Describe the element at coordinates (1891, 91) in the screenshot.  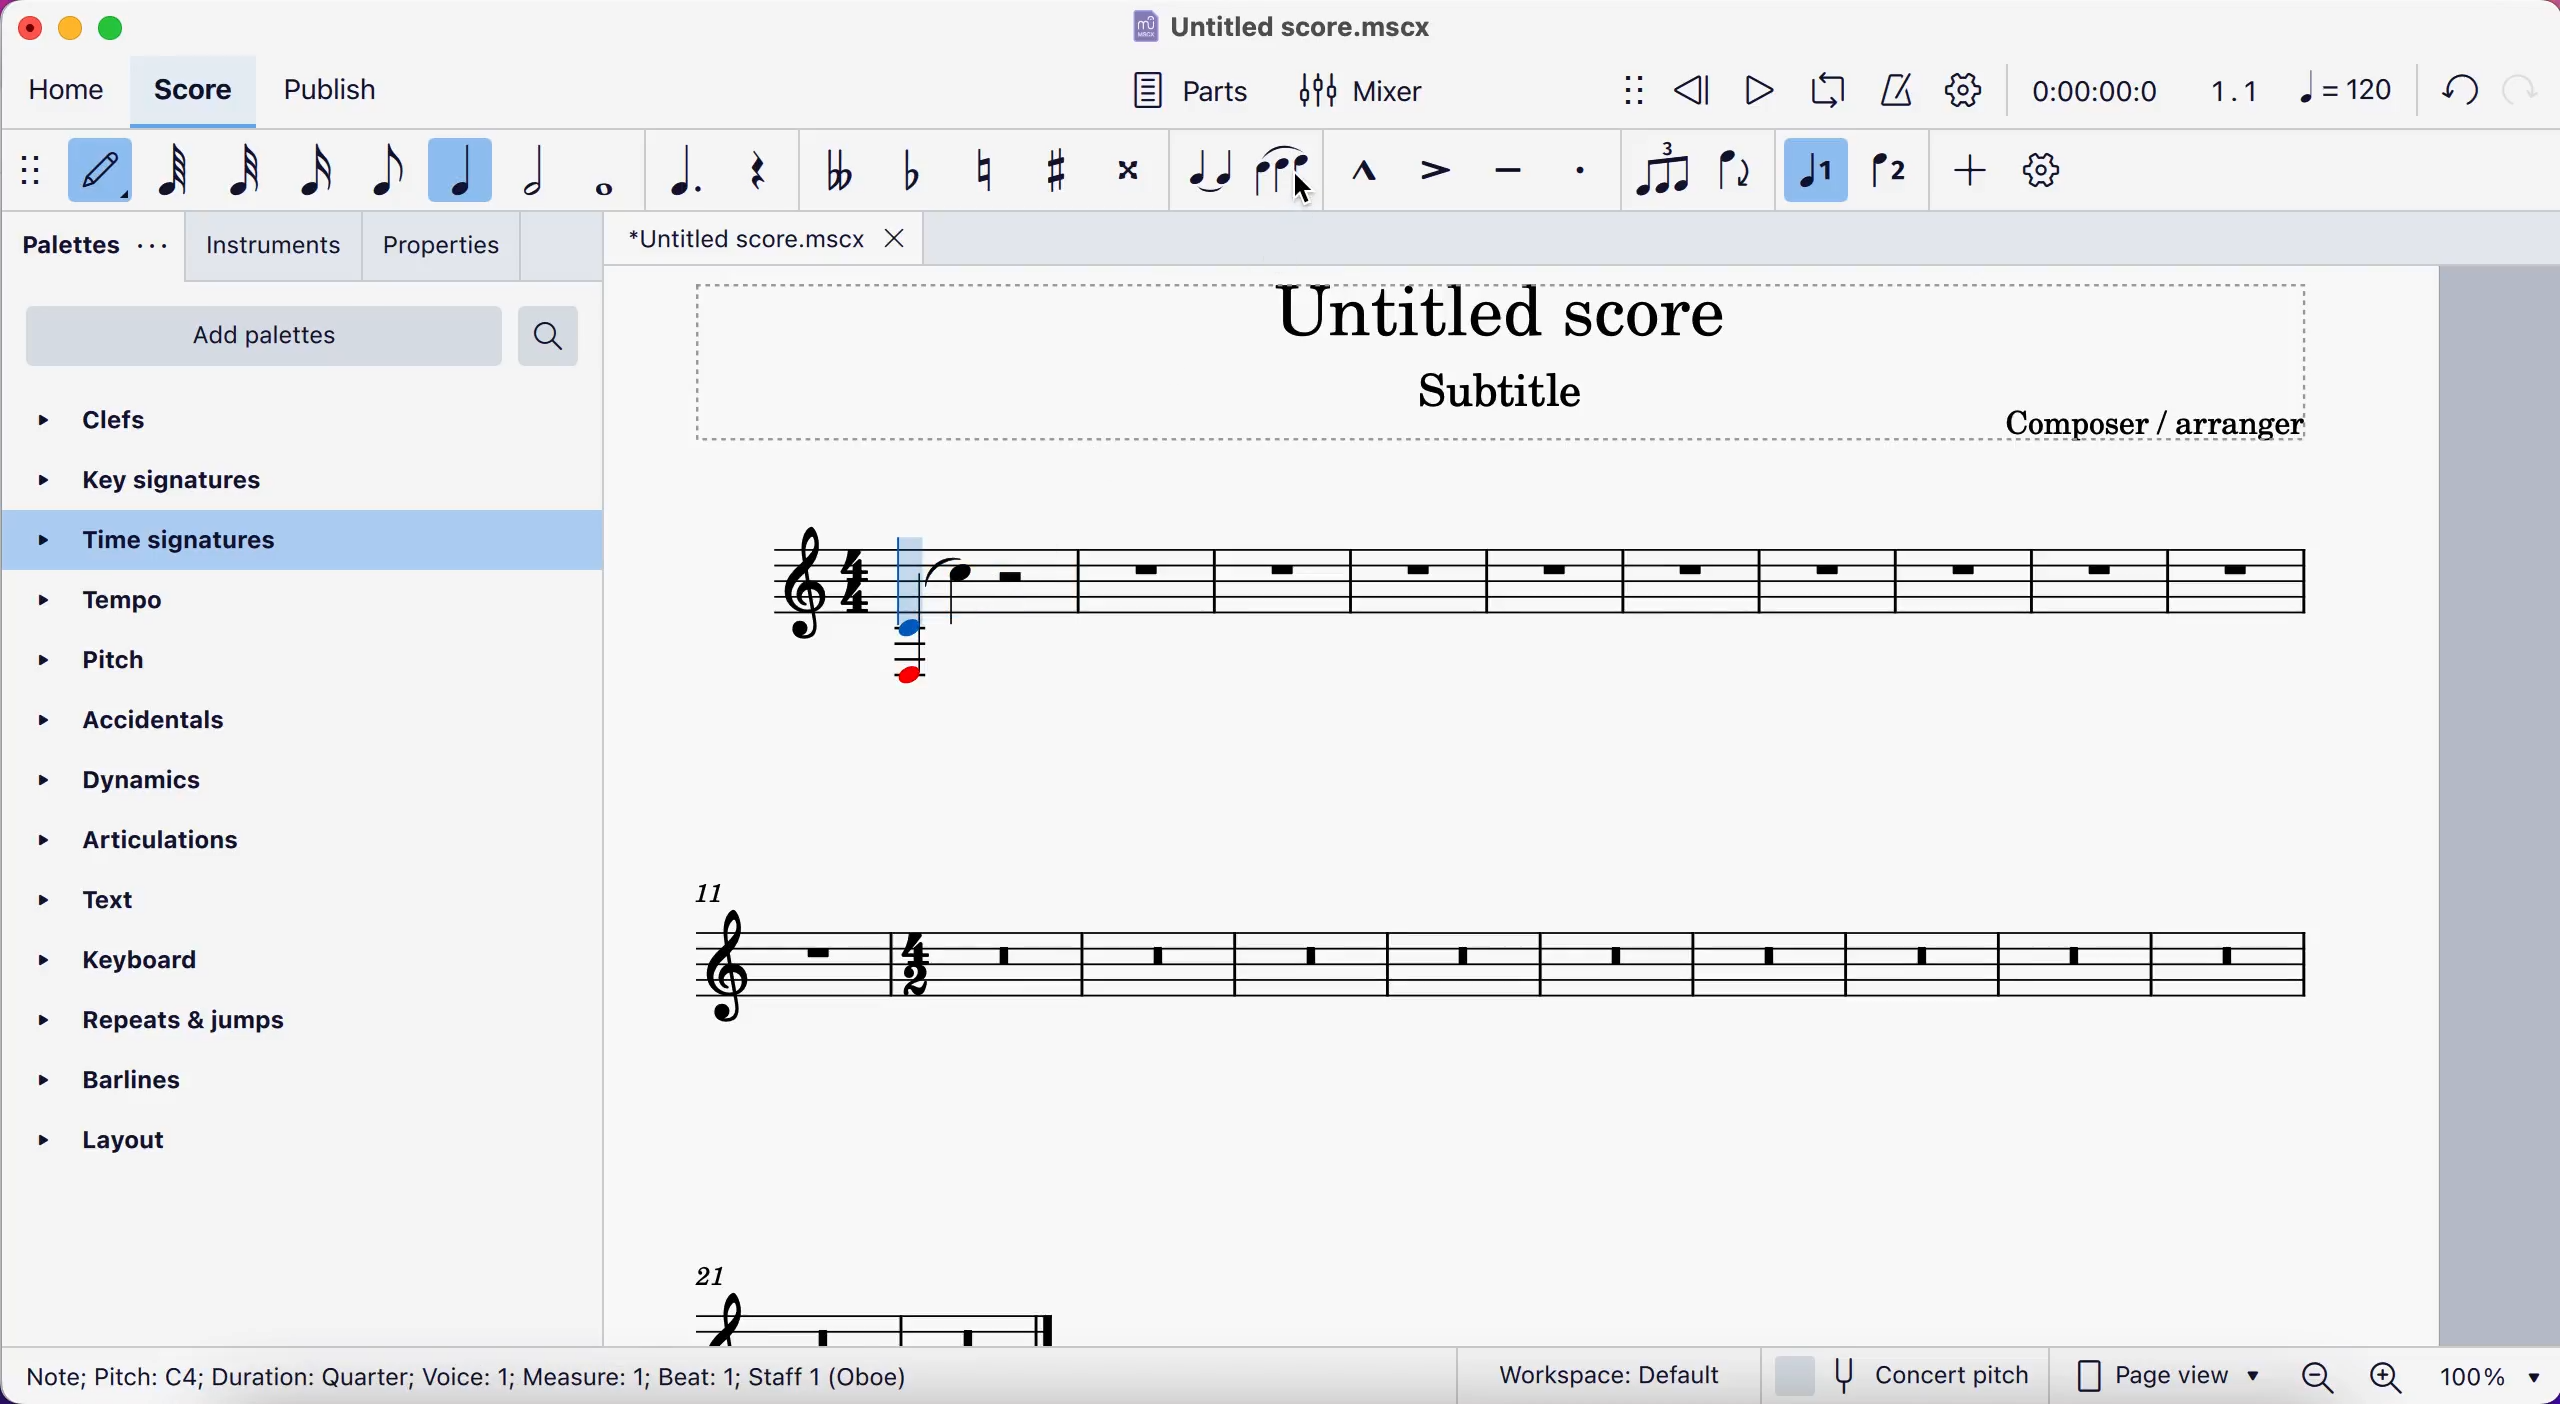
I see `metronome` at that location.